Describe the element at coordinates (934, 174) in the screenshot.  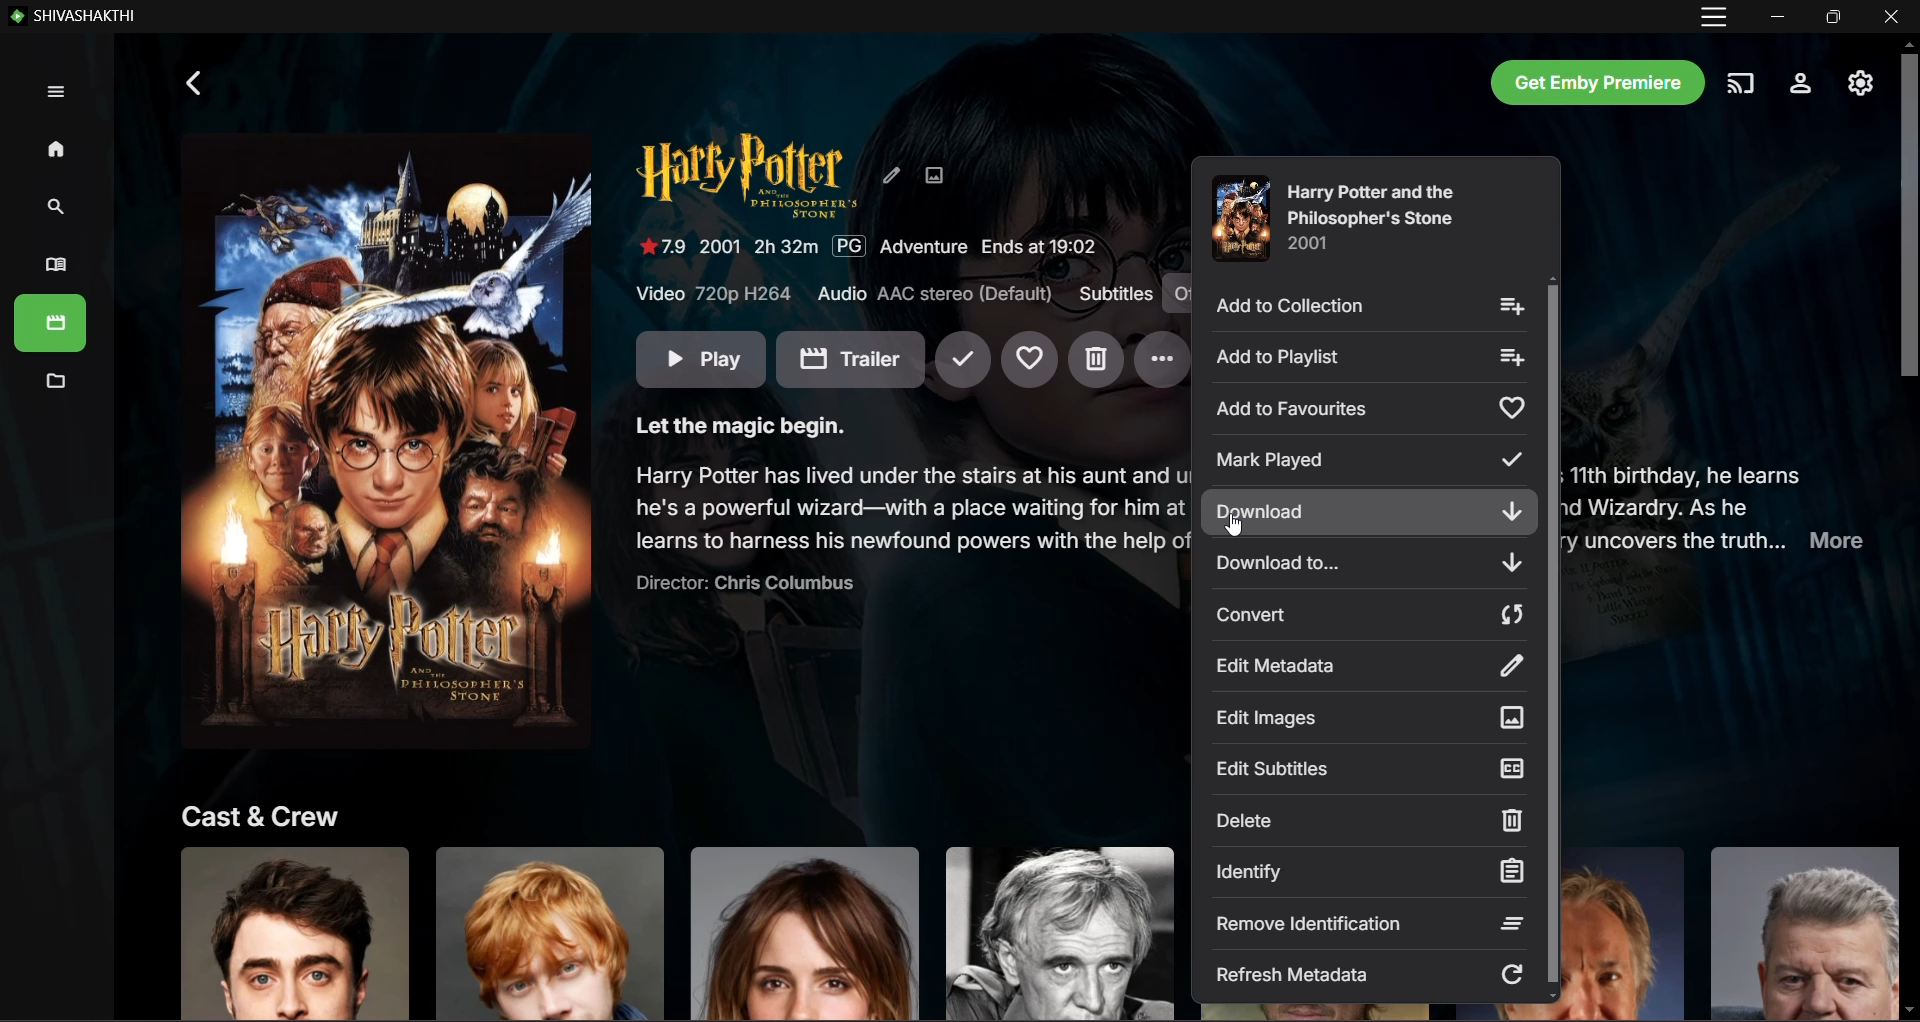
I see `Edit Image` at that location.